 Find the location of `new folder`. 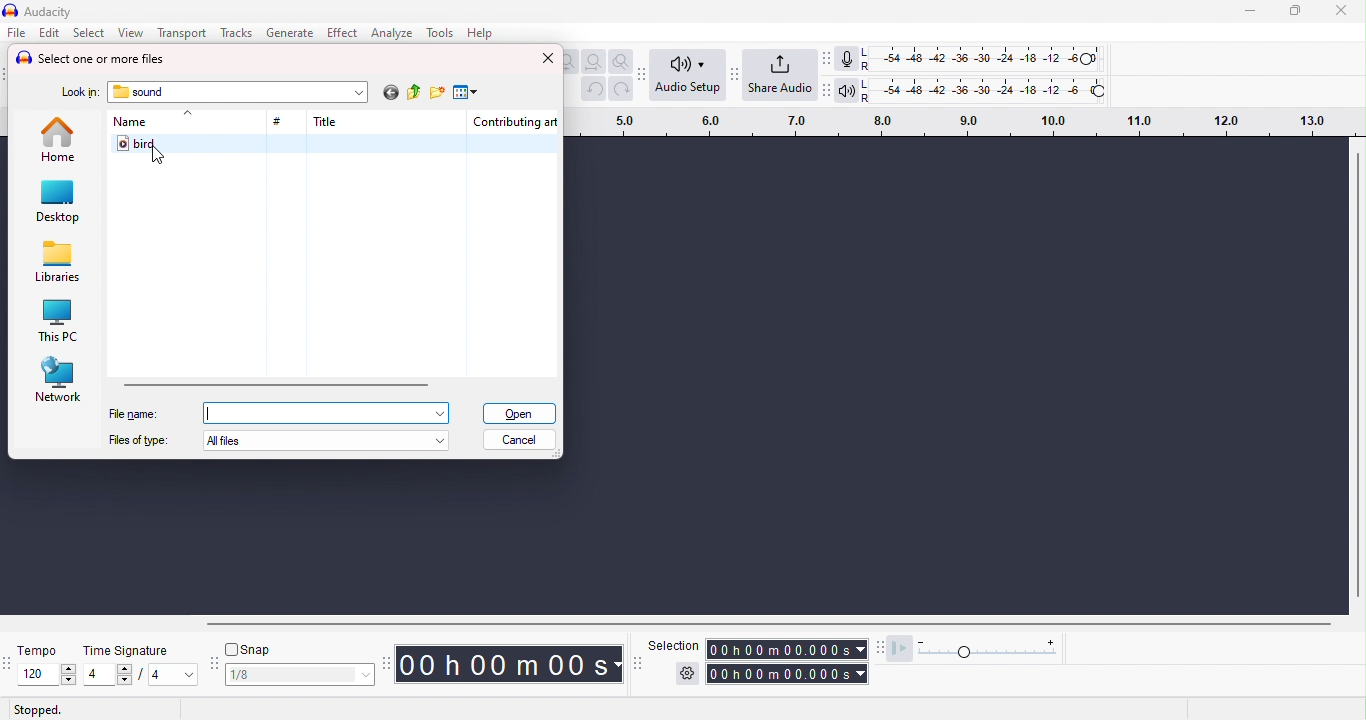

new folder is located at coordinates (437, 93).